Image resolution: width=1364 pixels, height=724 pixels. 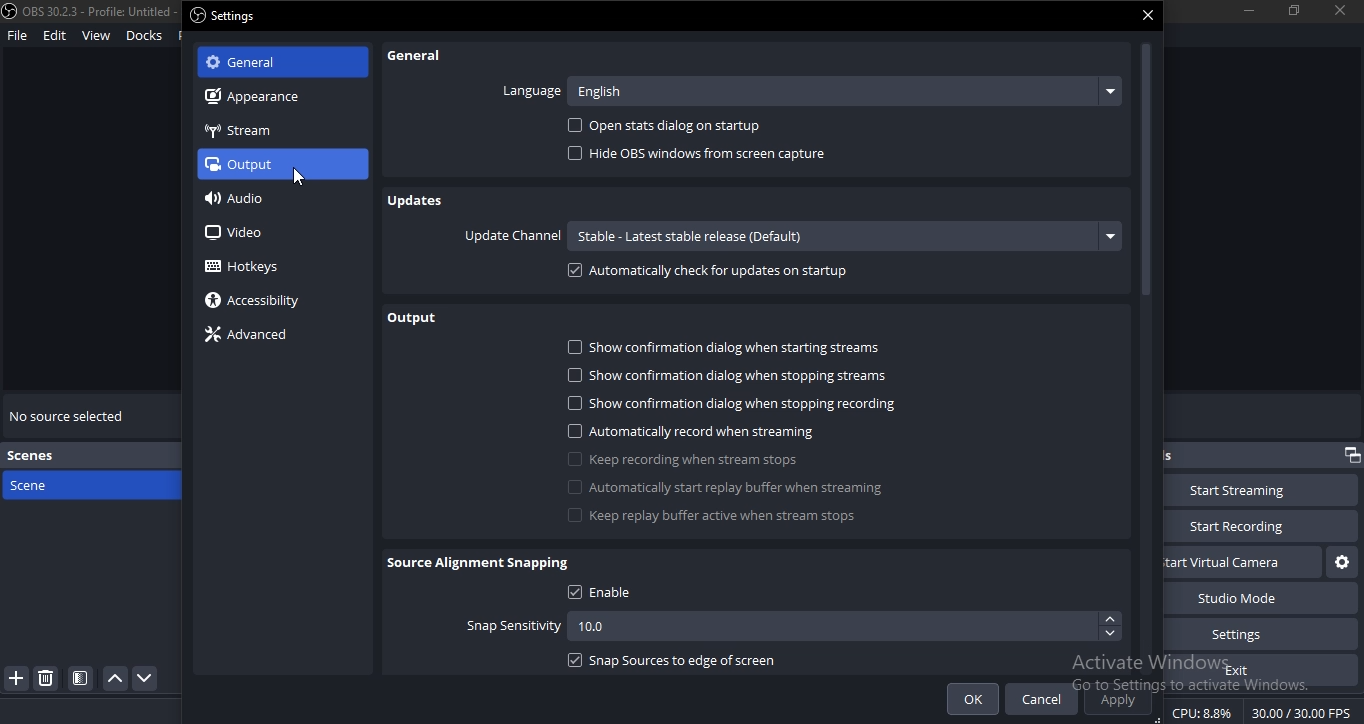 What do you see at coordinates (145, 34) in the screenshot?
I see `docks` at bounding box center [145, 34].